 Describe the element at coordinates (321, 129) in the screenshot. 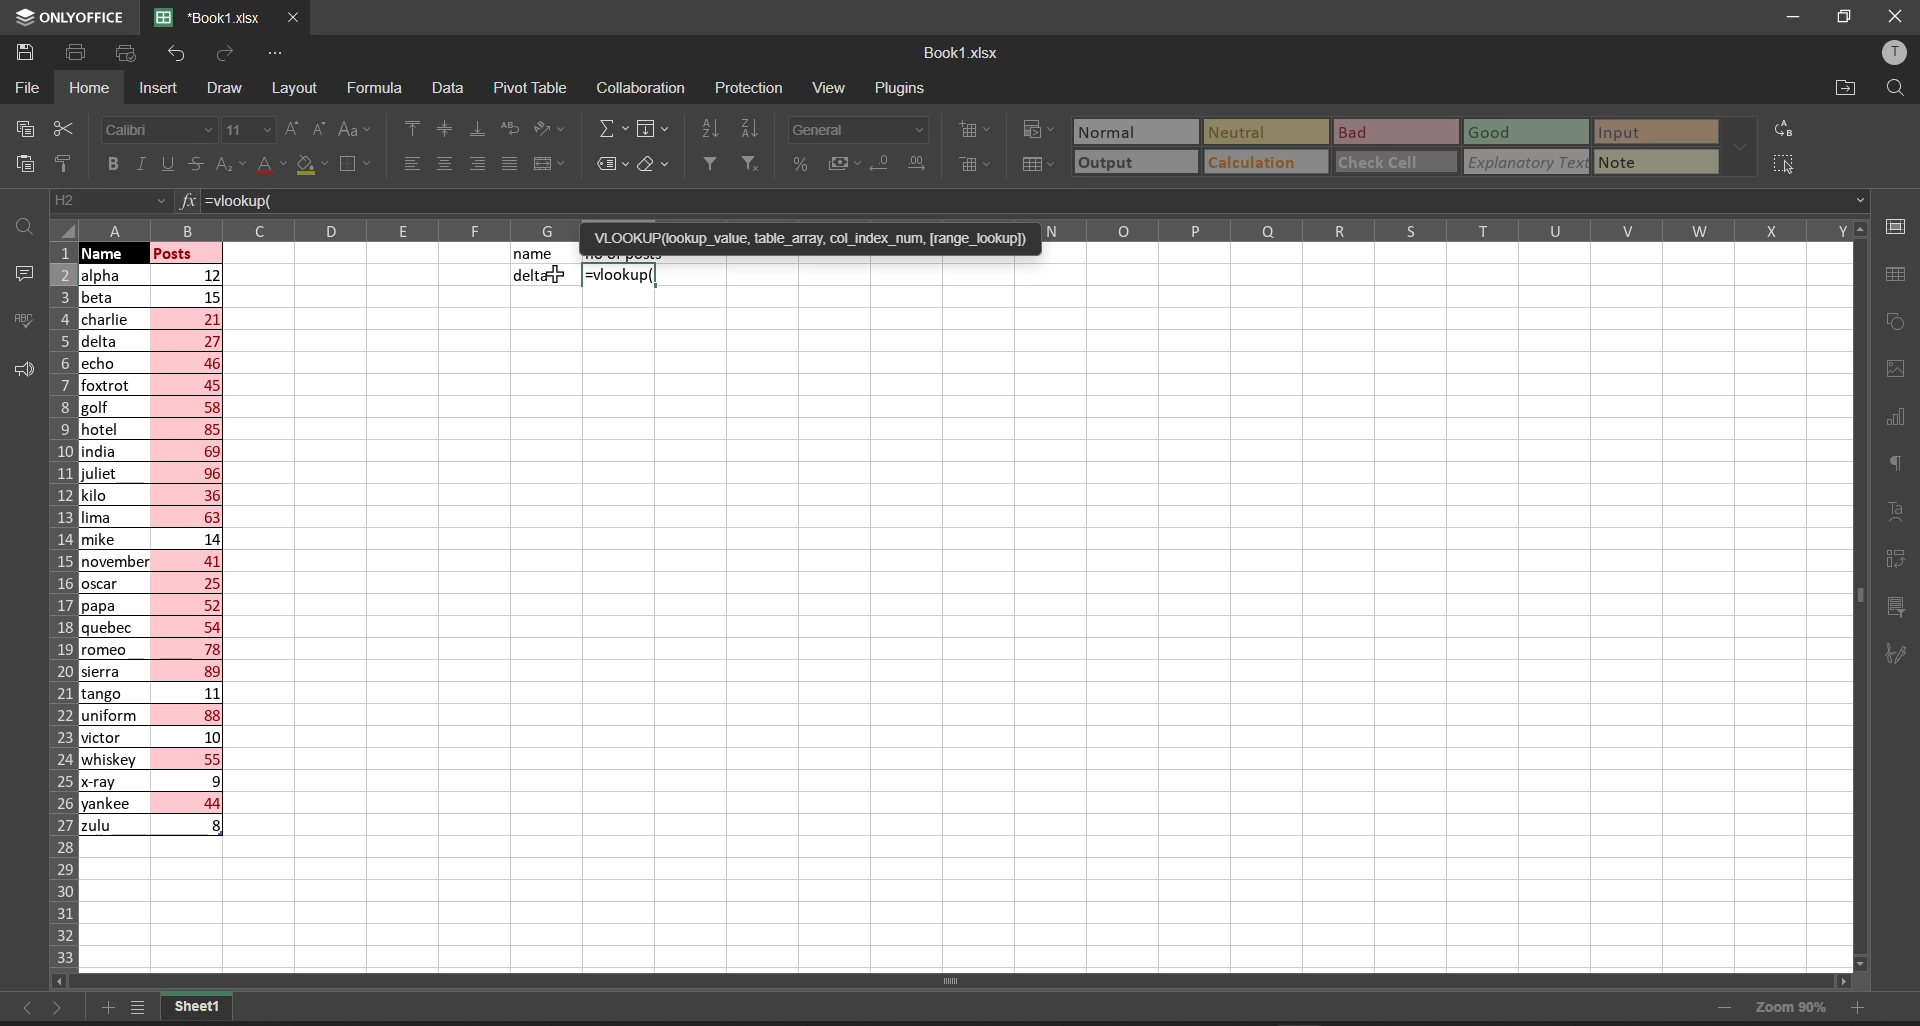

I see `decrement font size` at that location.